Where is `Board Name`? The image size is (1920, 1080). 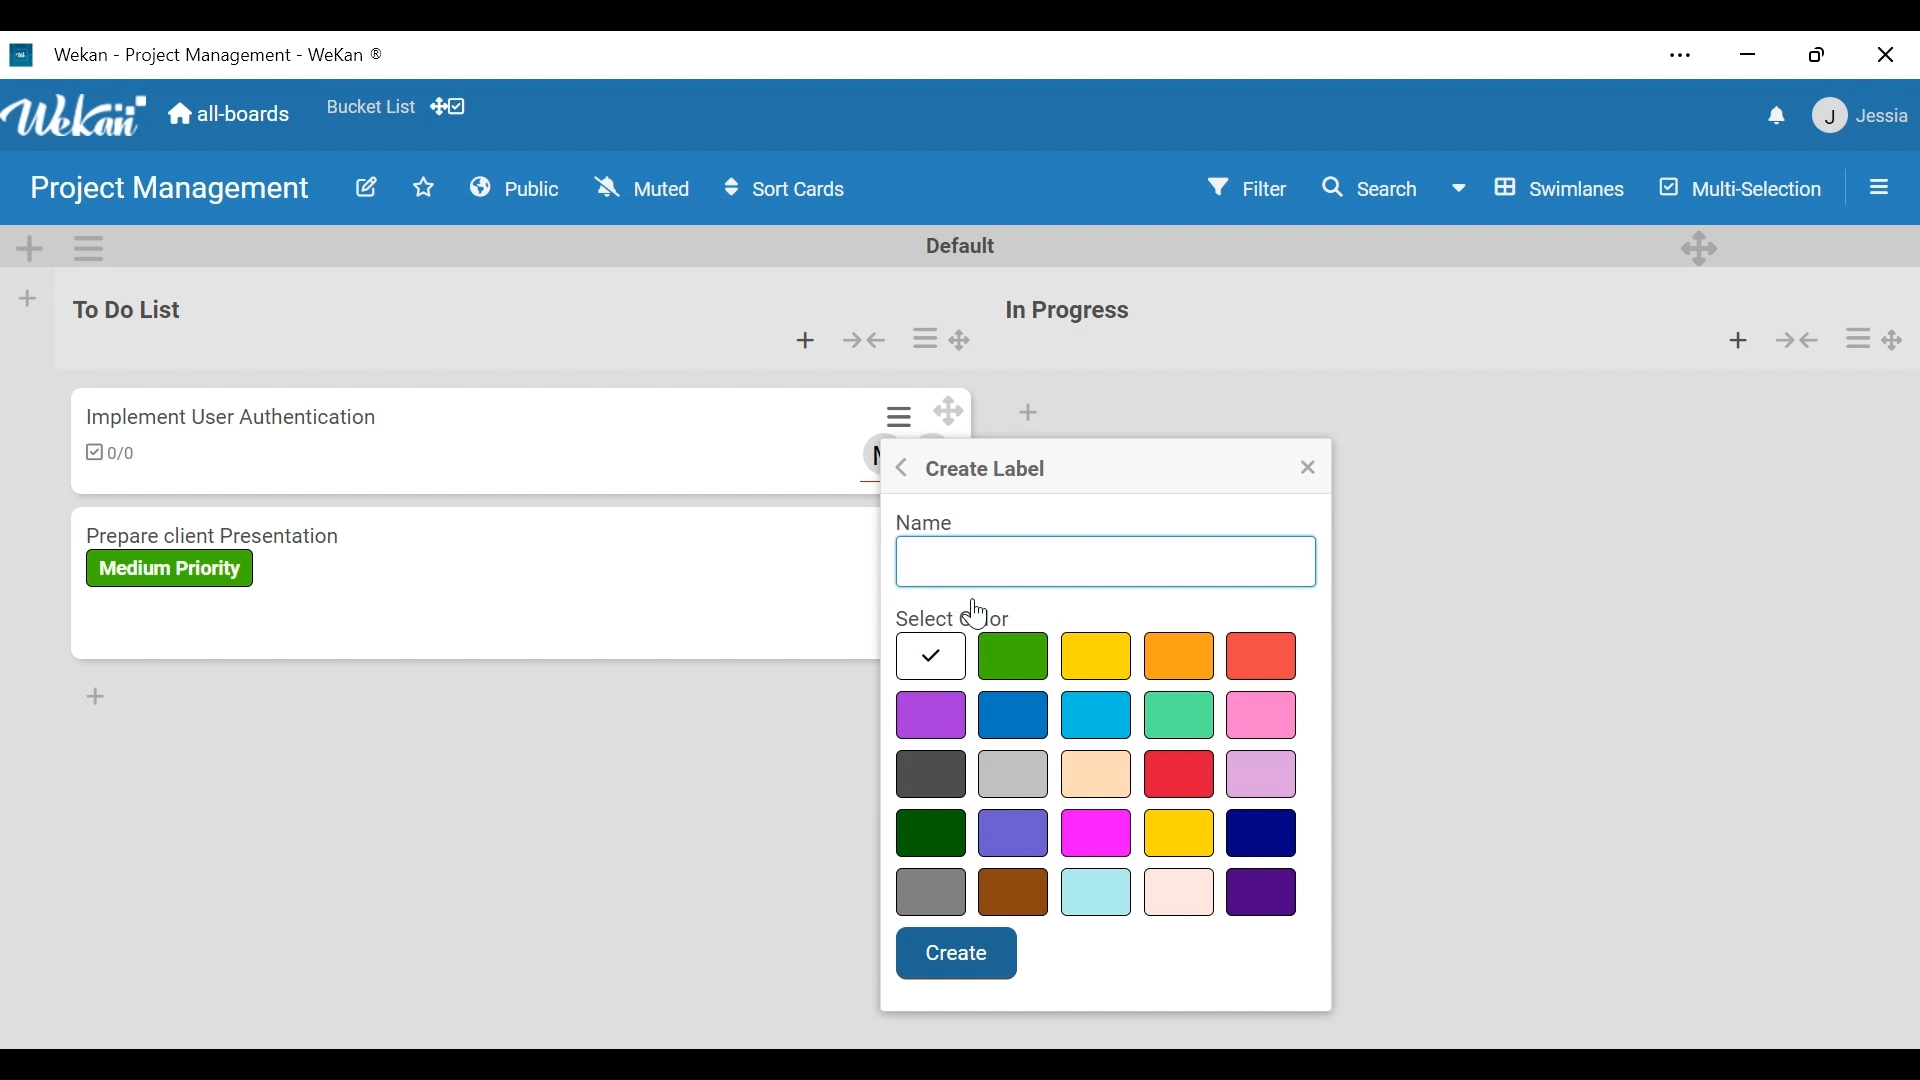 Board Name is located at coordinates (173, 191).